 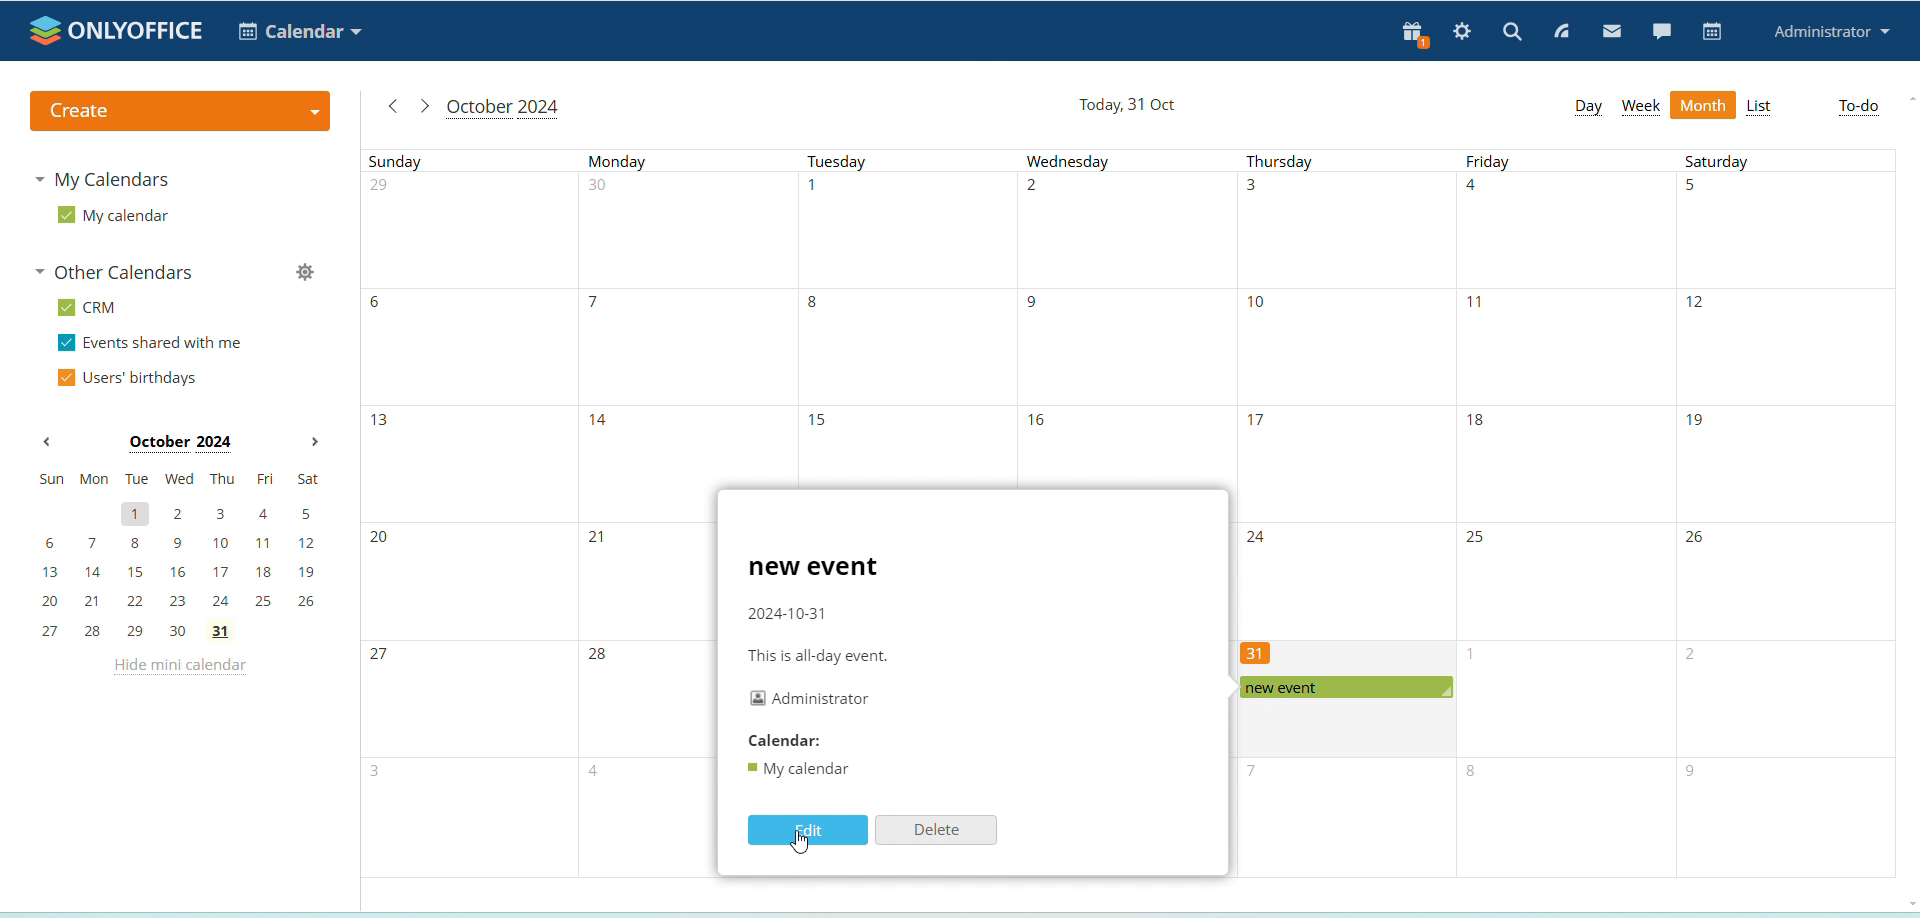 I want to click on users' birthdays, so click(x=126, y=379).